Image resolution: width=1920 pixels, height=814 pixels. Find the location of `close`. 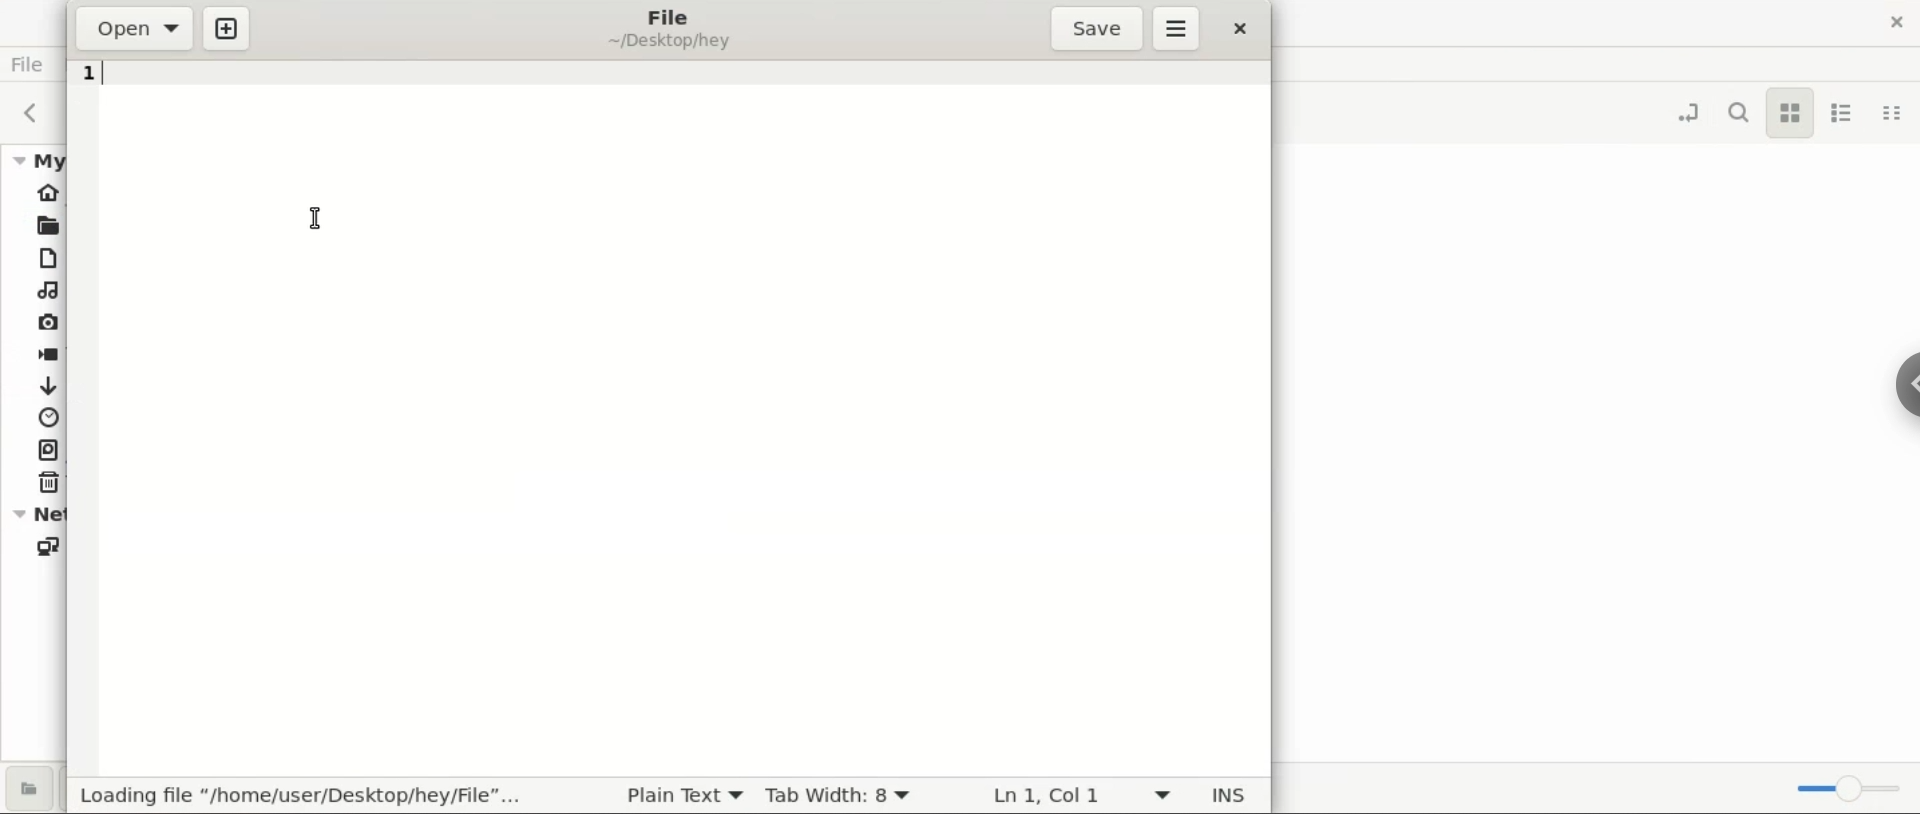

close is located at coordinates (1896, 18).